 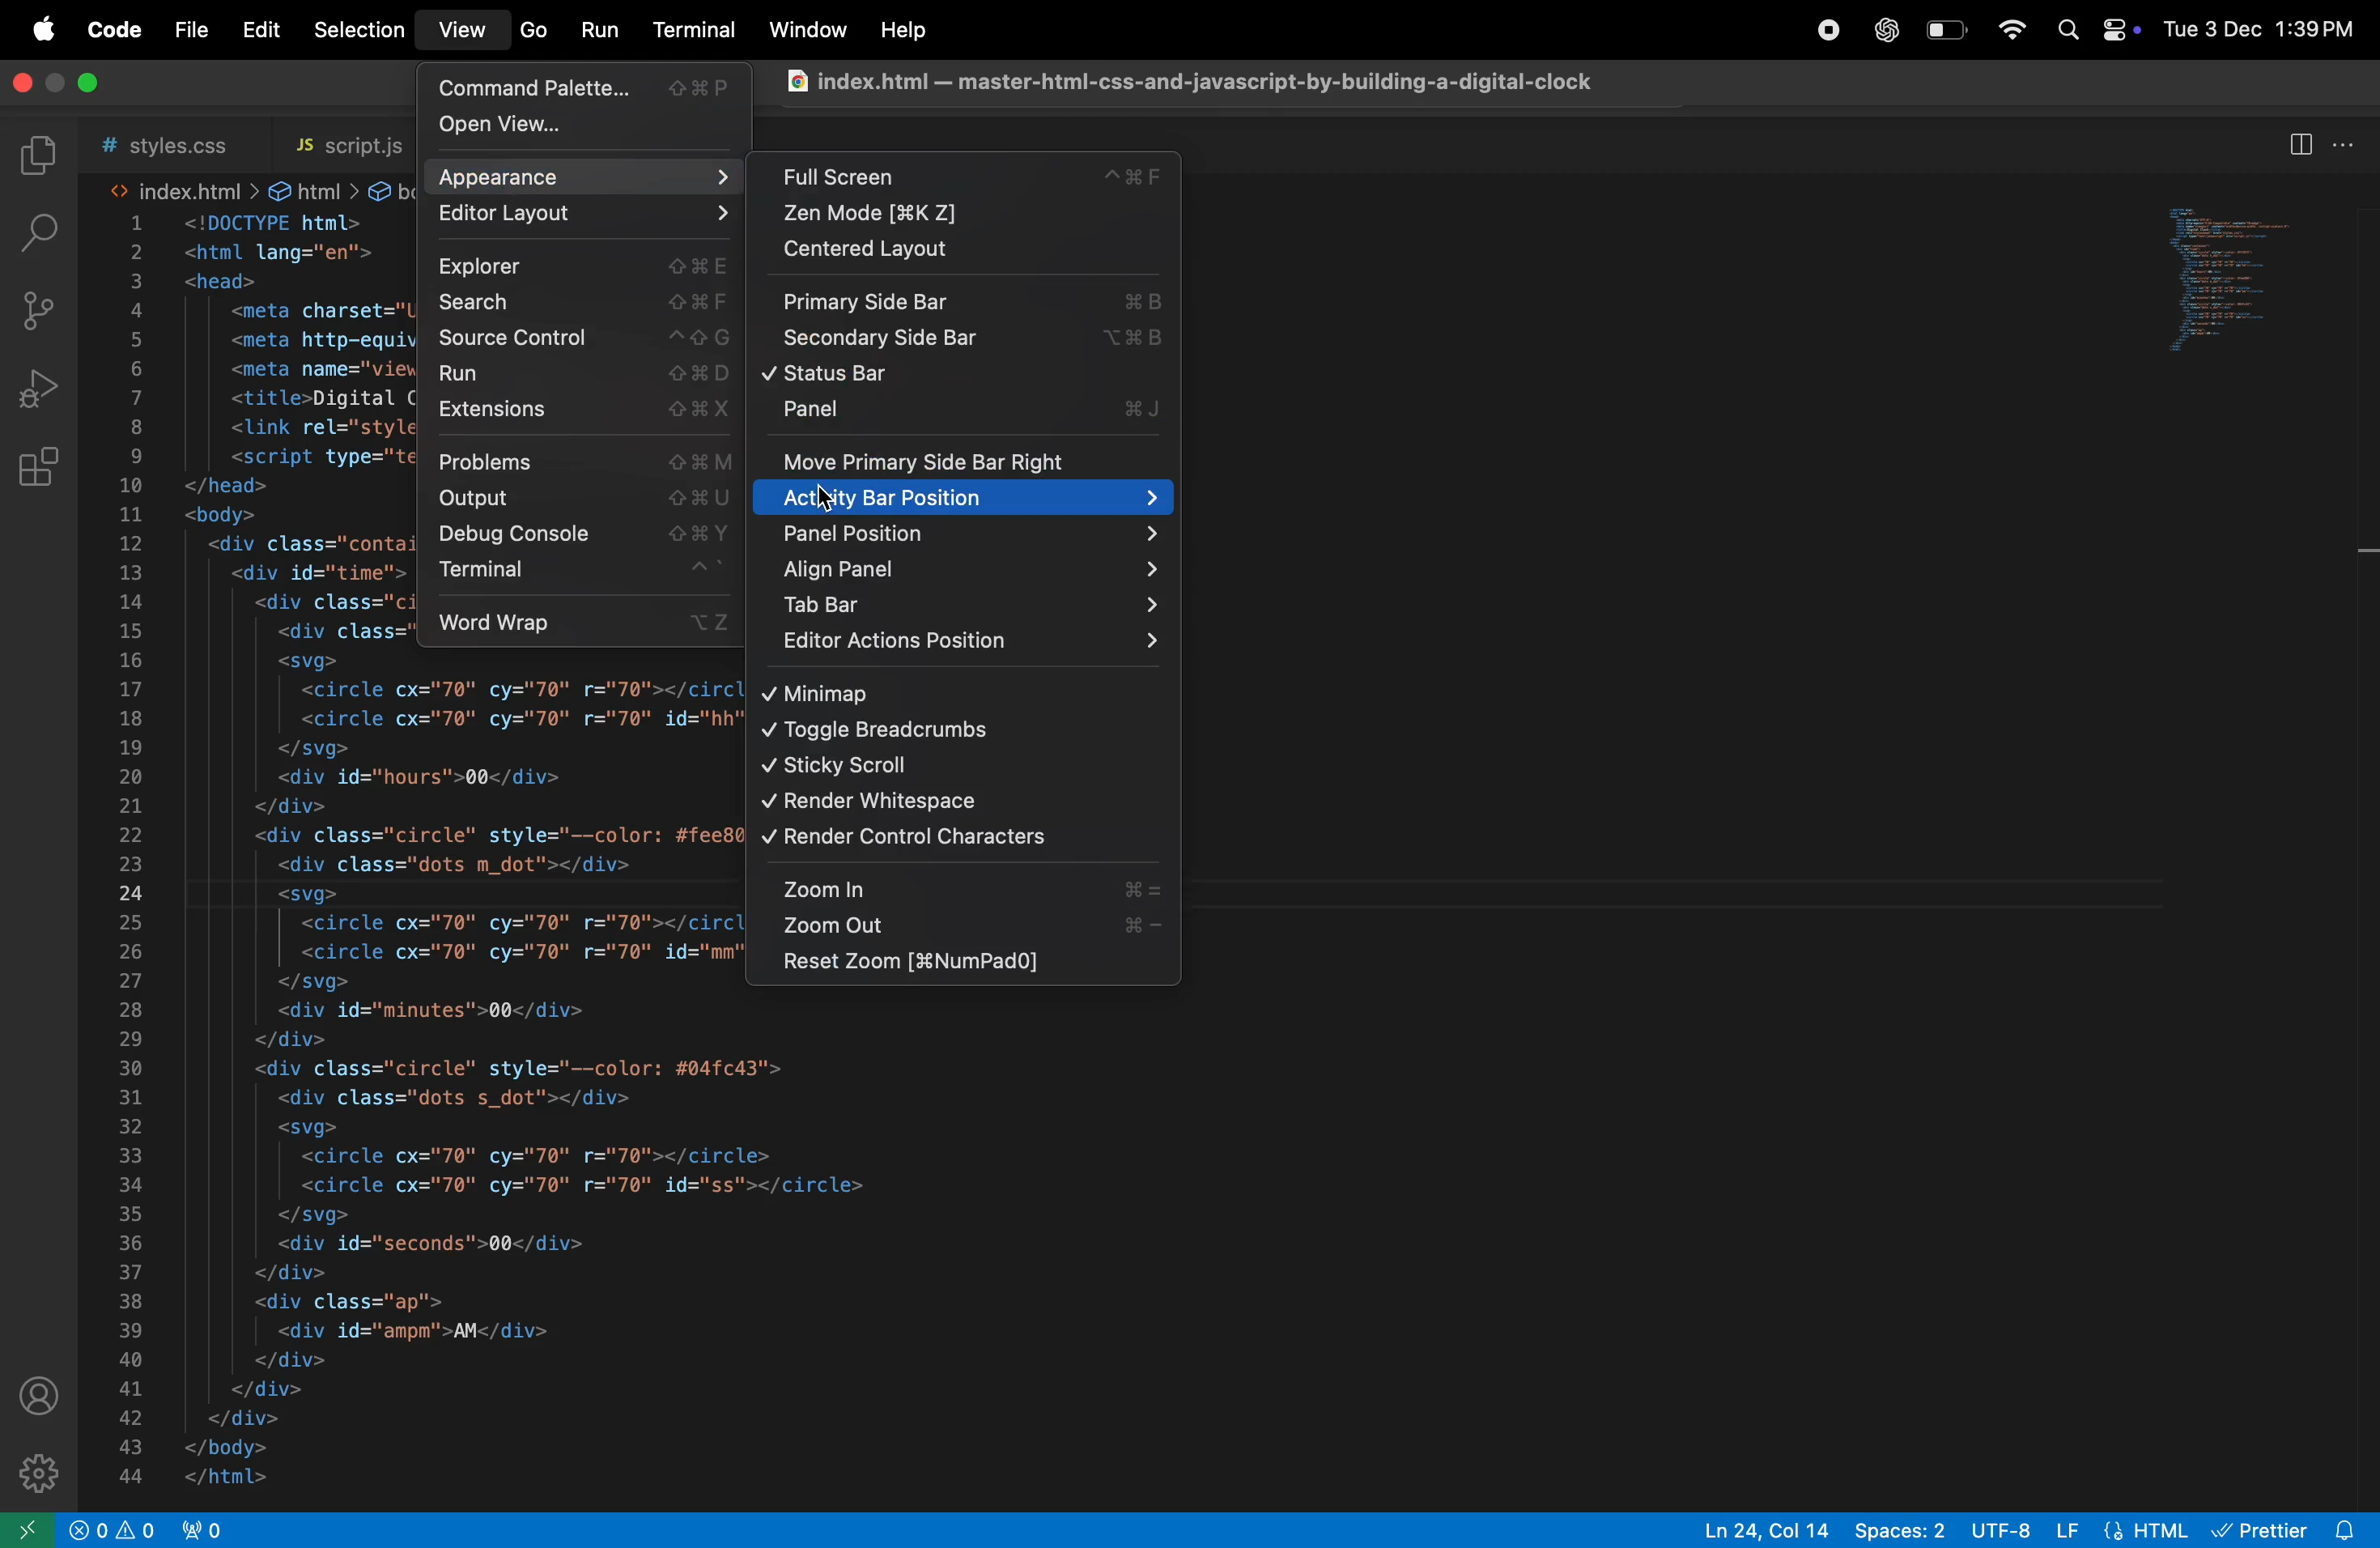 I want to click on terminal, so click(x=691, y=29).